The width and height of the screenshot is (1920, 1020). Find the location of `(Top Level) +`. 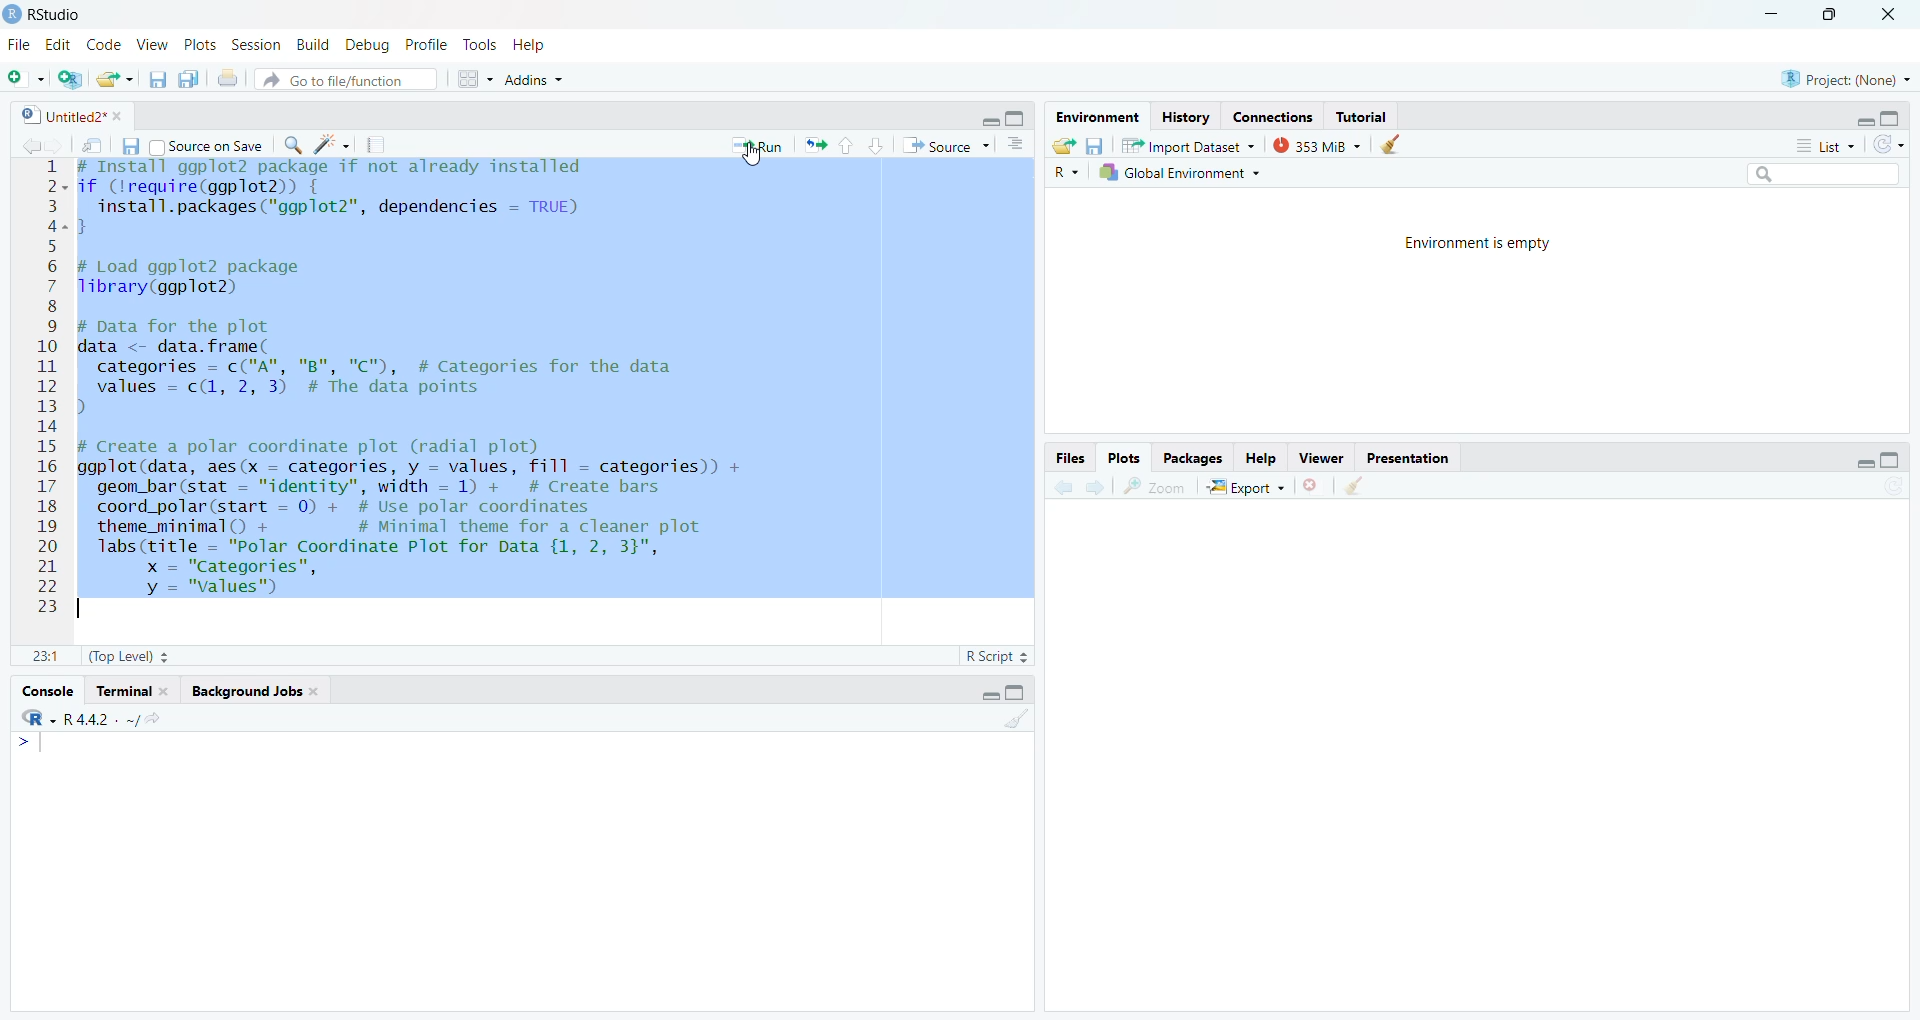

(Top Level) + is located at coordinates (131, 658).